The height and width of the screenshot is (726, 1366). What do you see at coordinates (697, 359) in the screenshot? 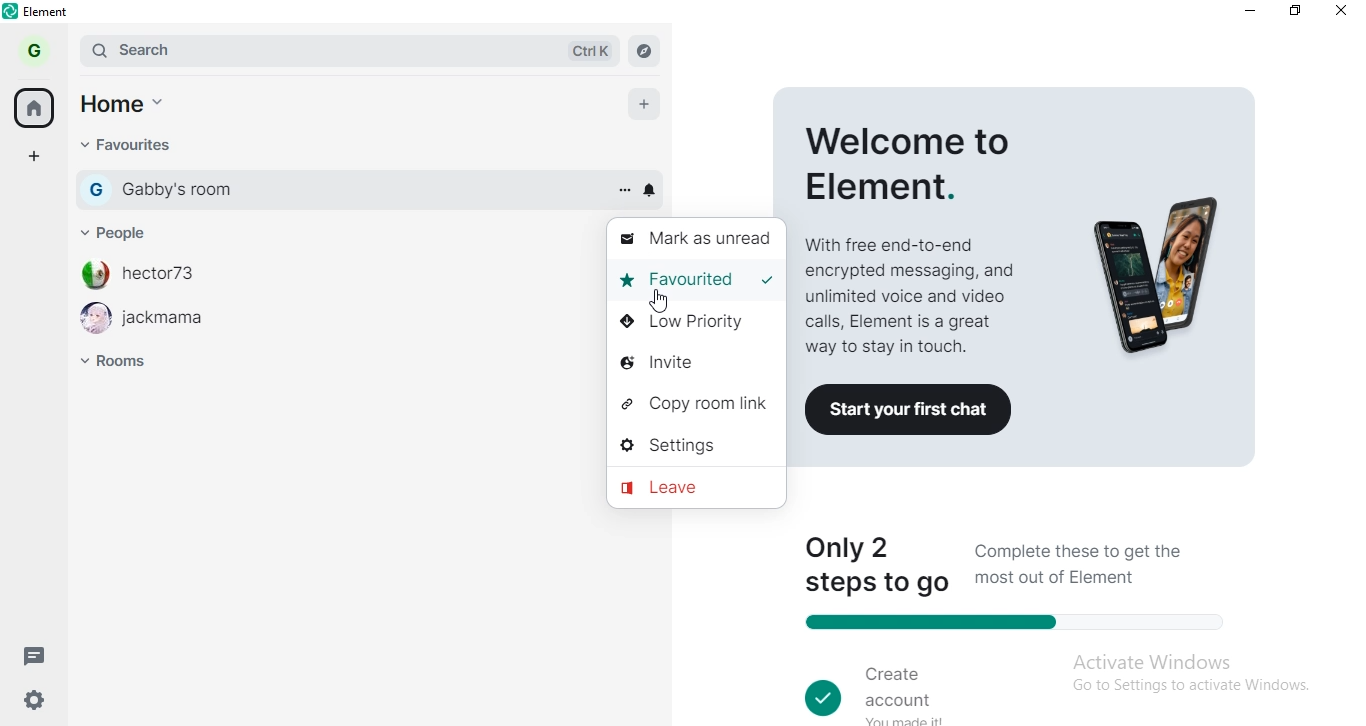
I see `invite` at bounding box center [697, 359].